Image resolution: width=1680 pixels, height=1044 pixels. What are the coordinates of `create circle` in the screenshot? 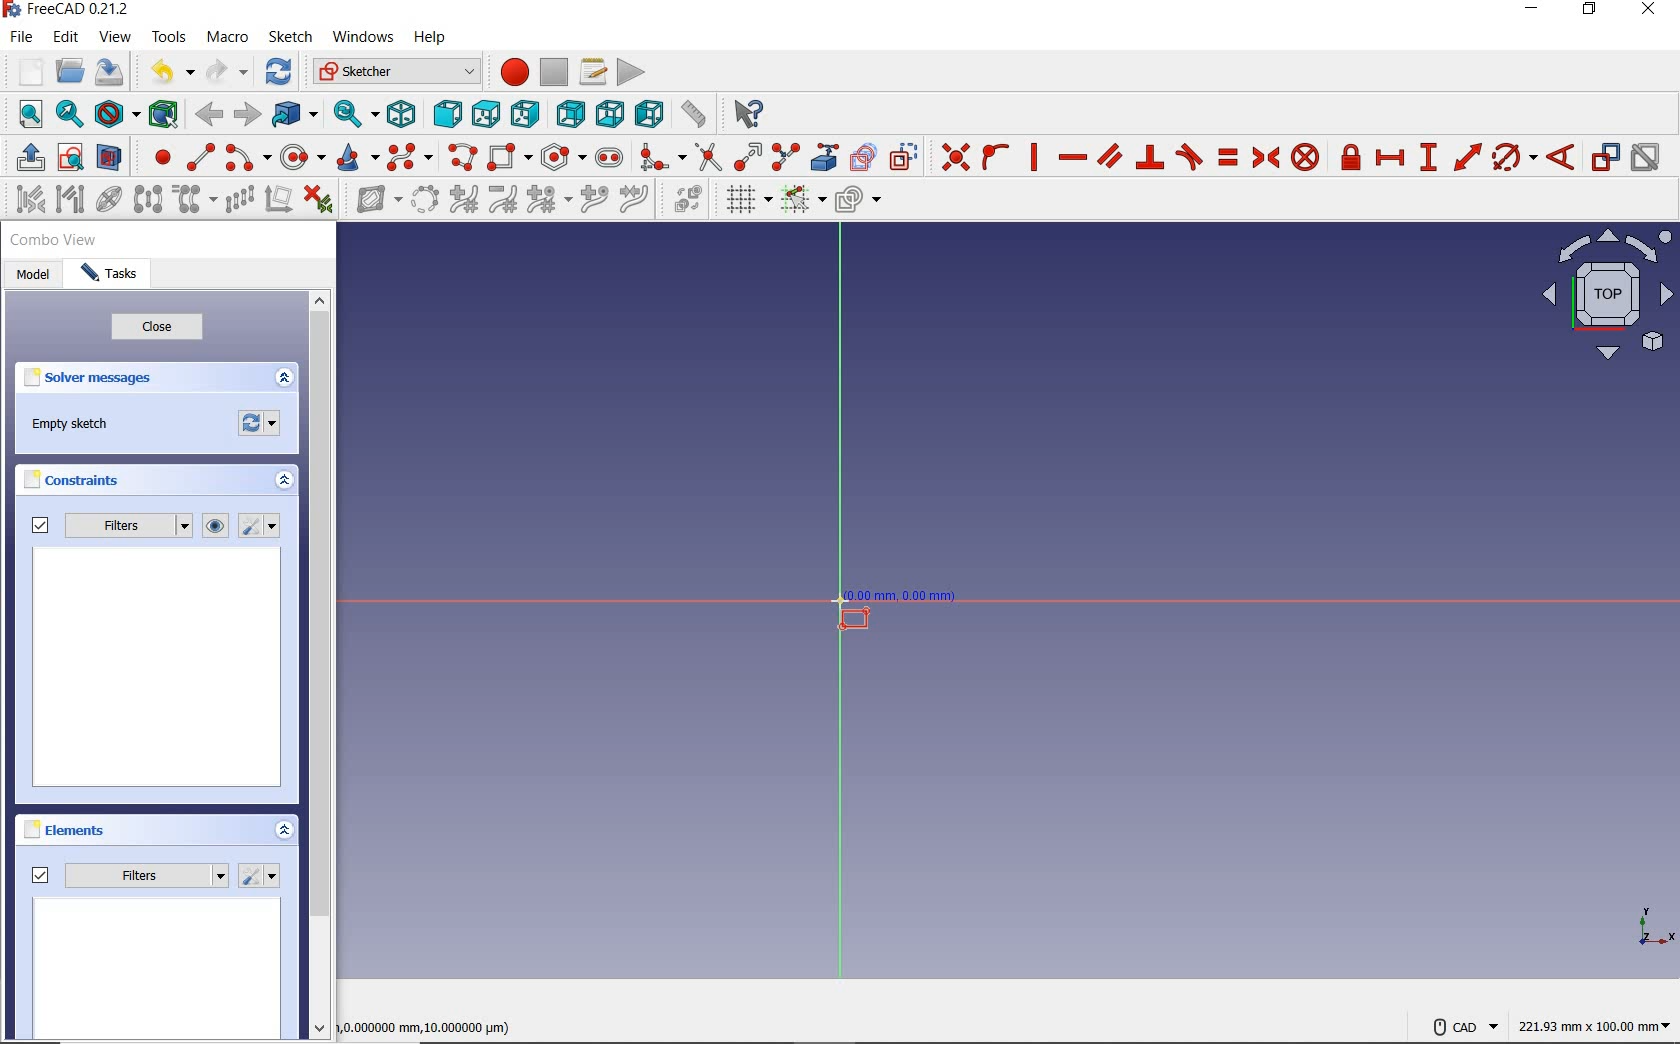 It's located at (302, 159).